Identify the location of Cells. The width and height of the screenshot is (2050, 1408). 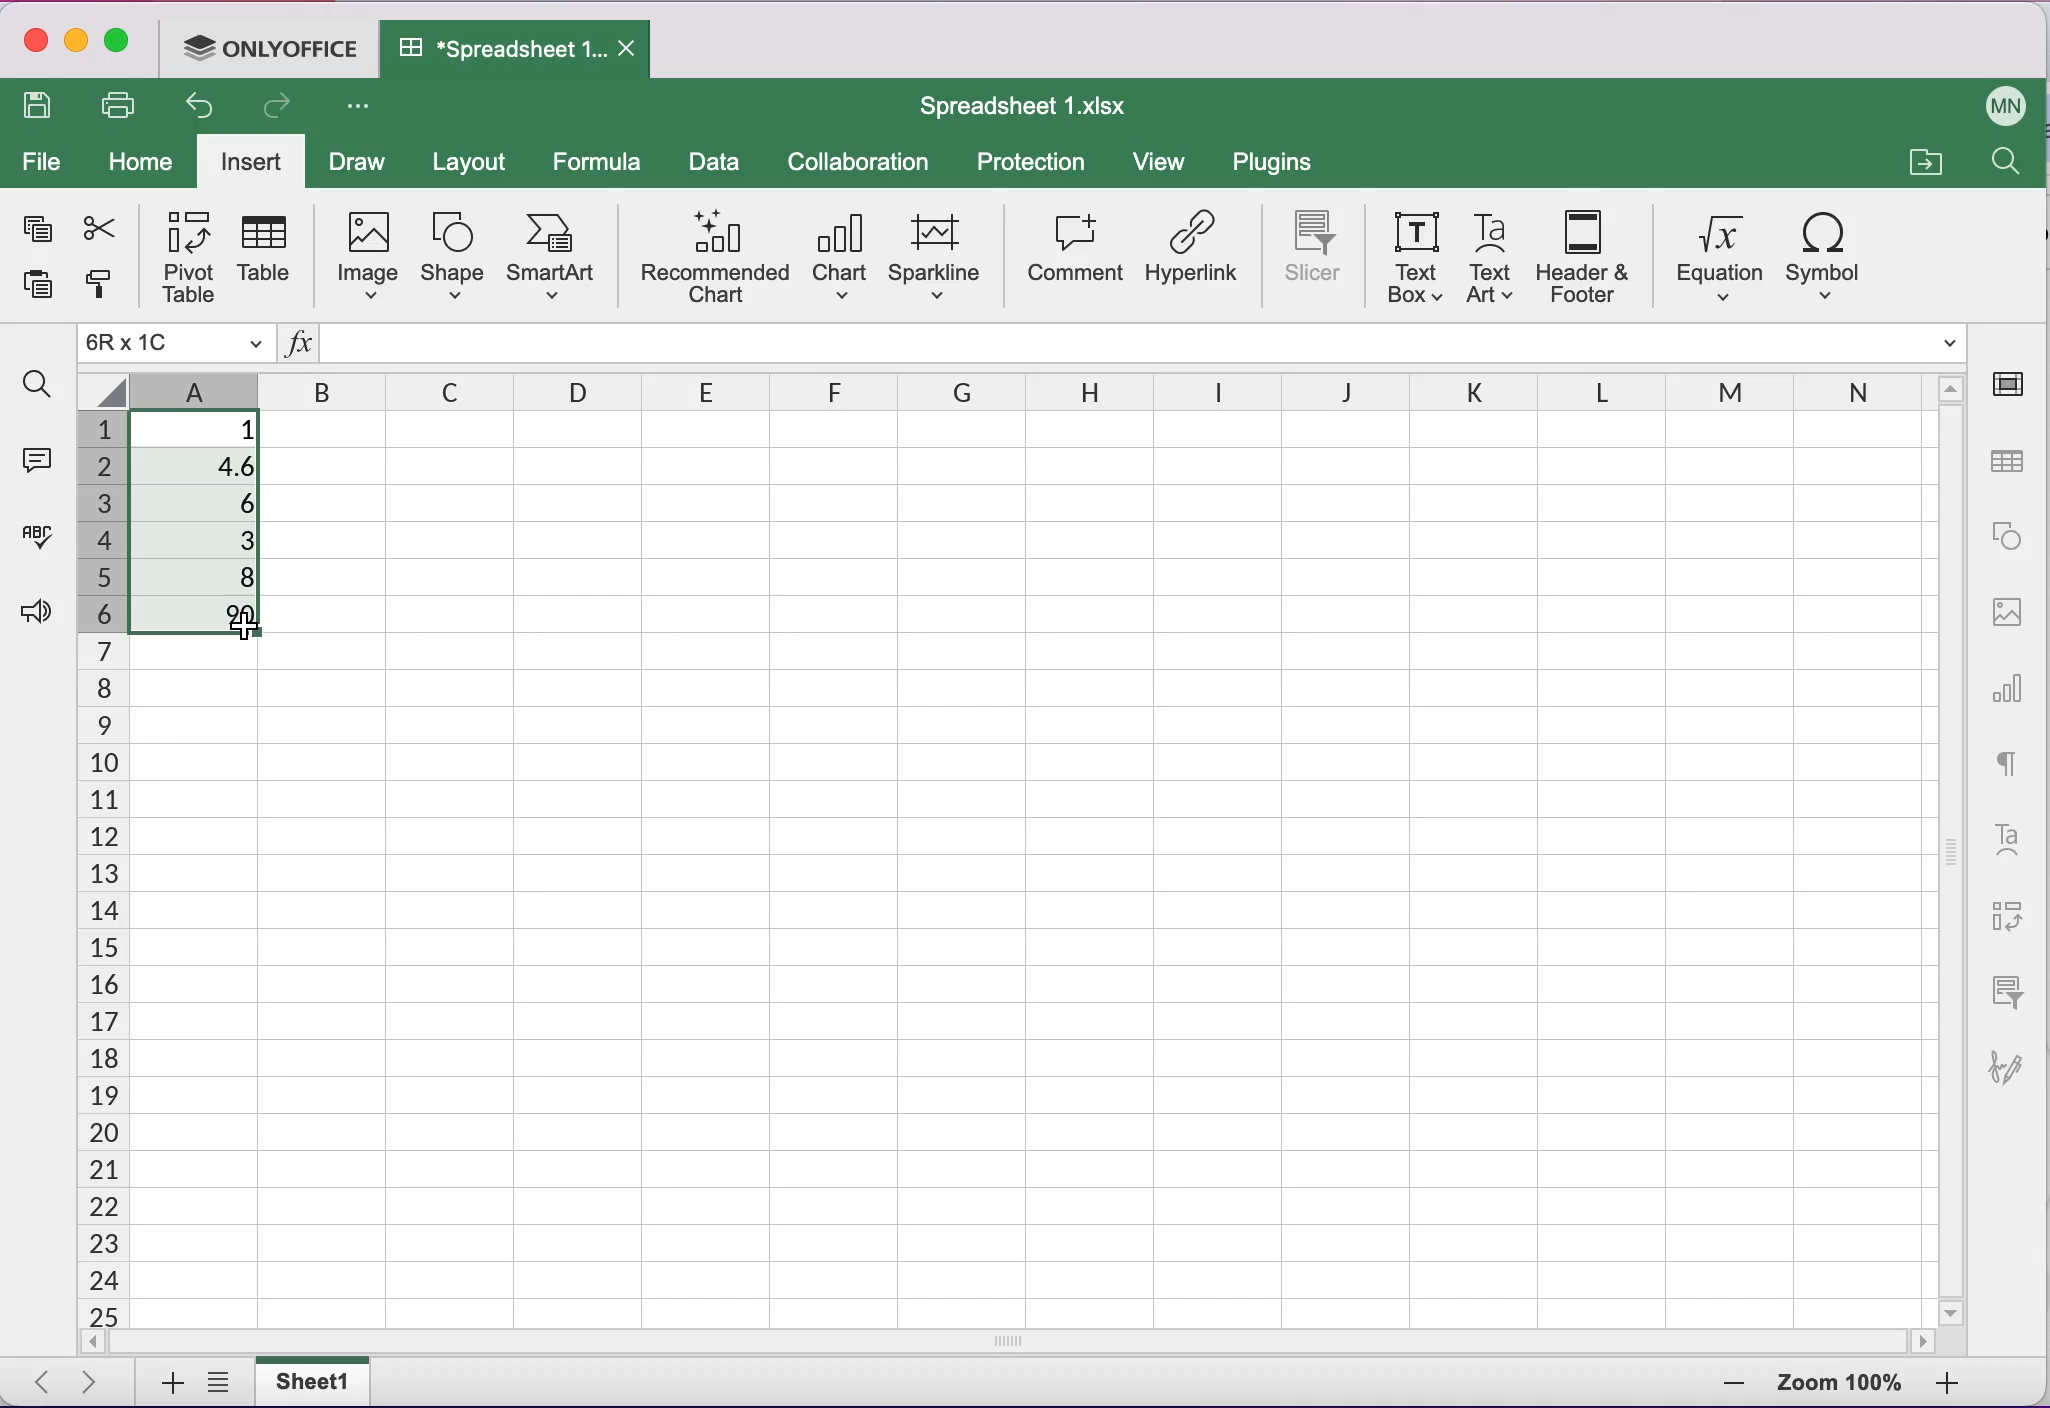
(1111, 871).